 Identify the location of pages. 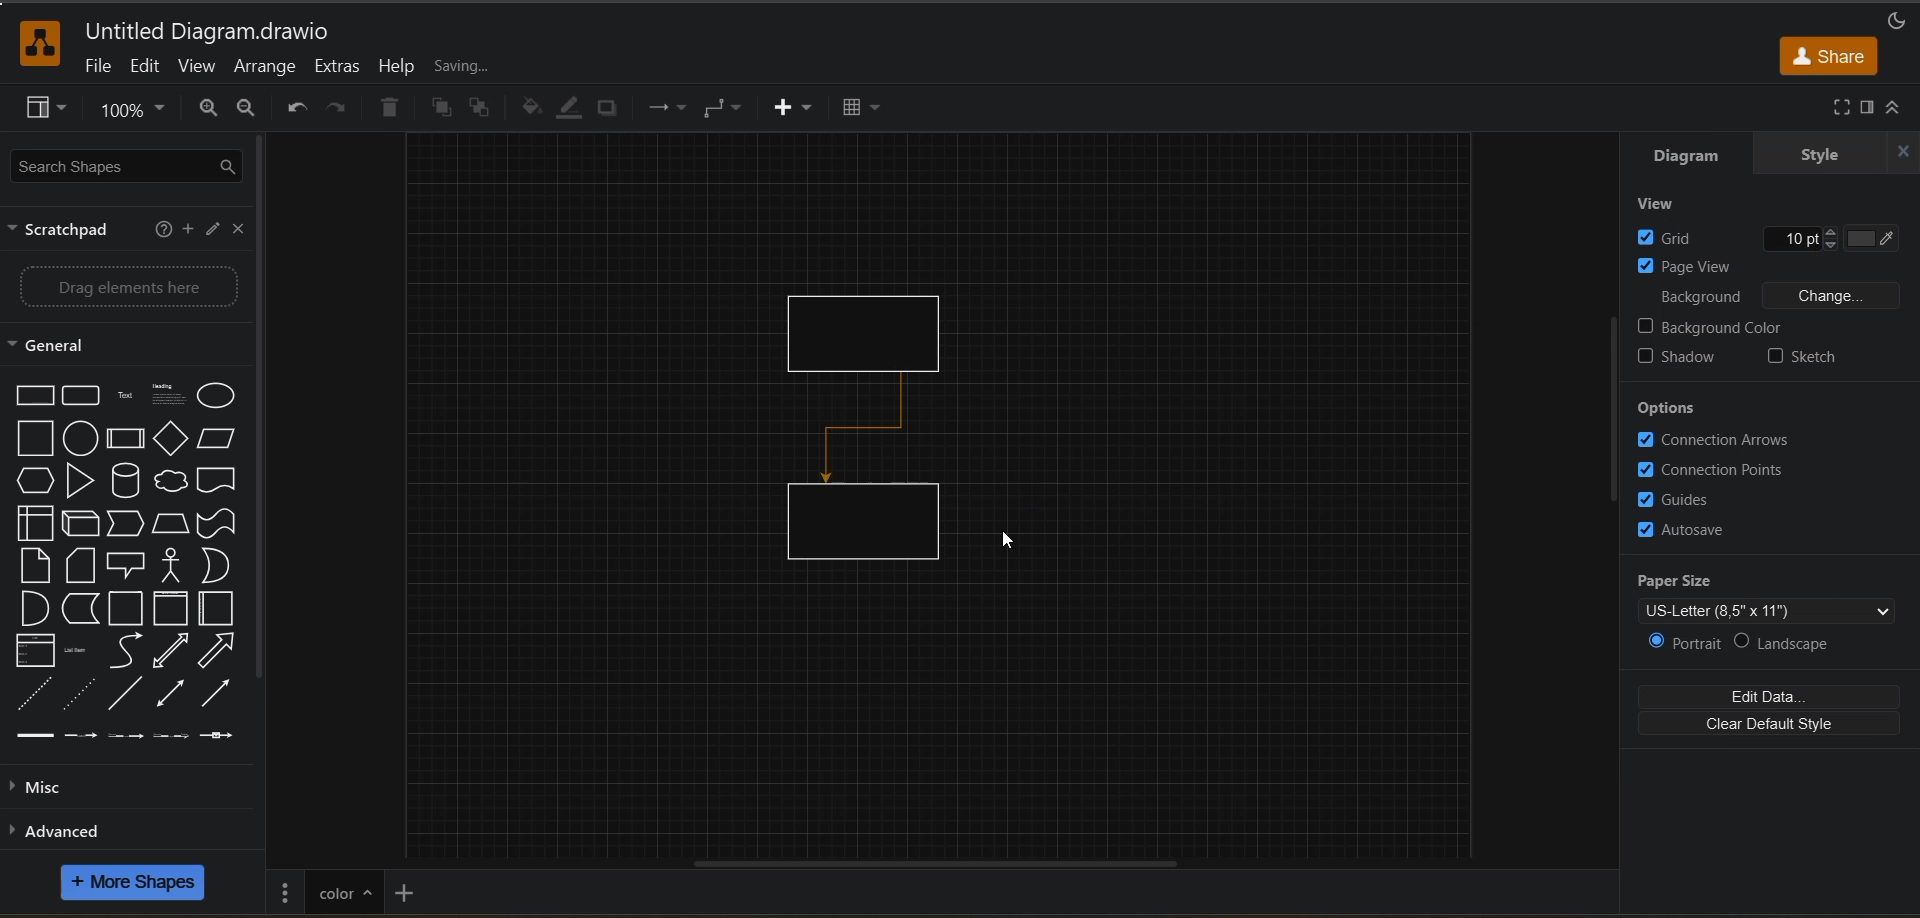
(286, 890).